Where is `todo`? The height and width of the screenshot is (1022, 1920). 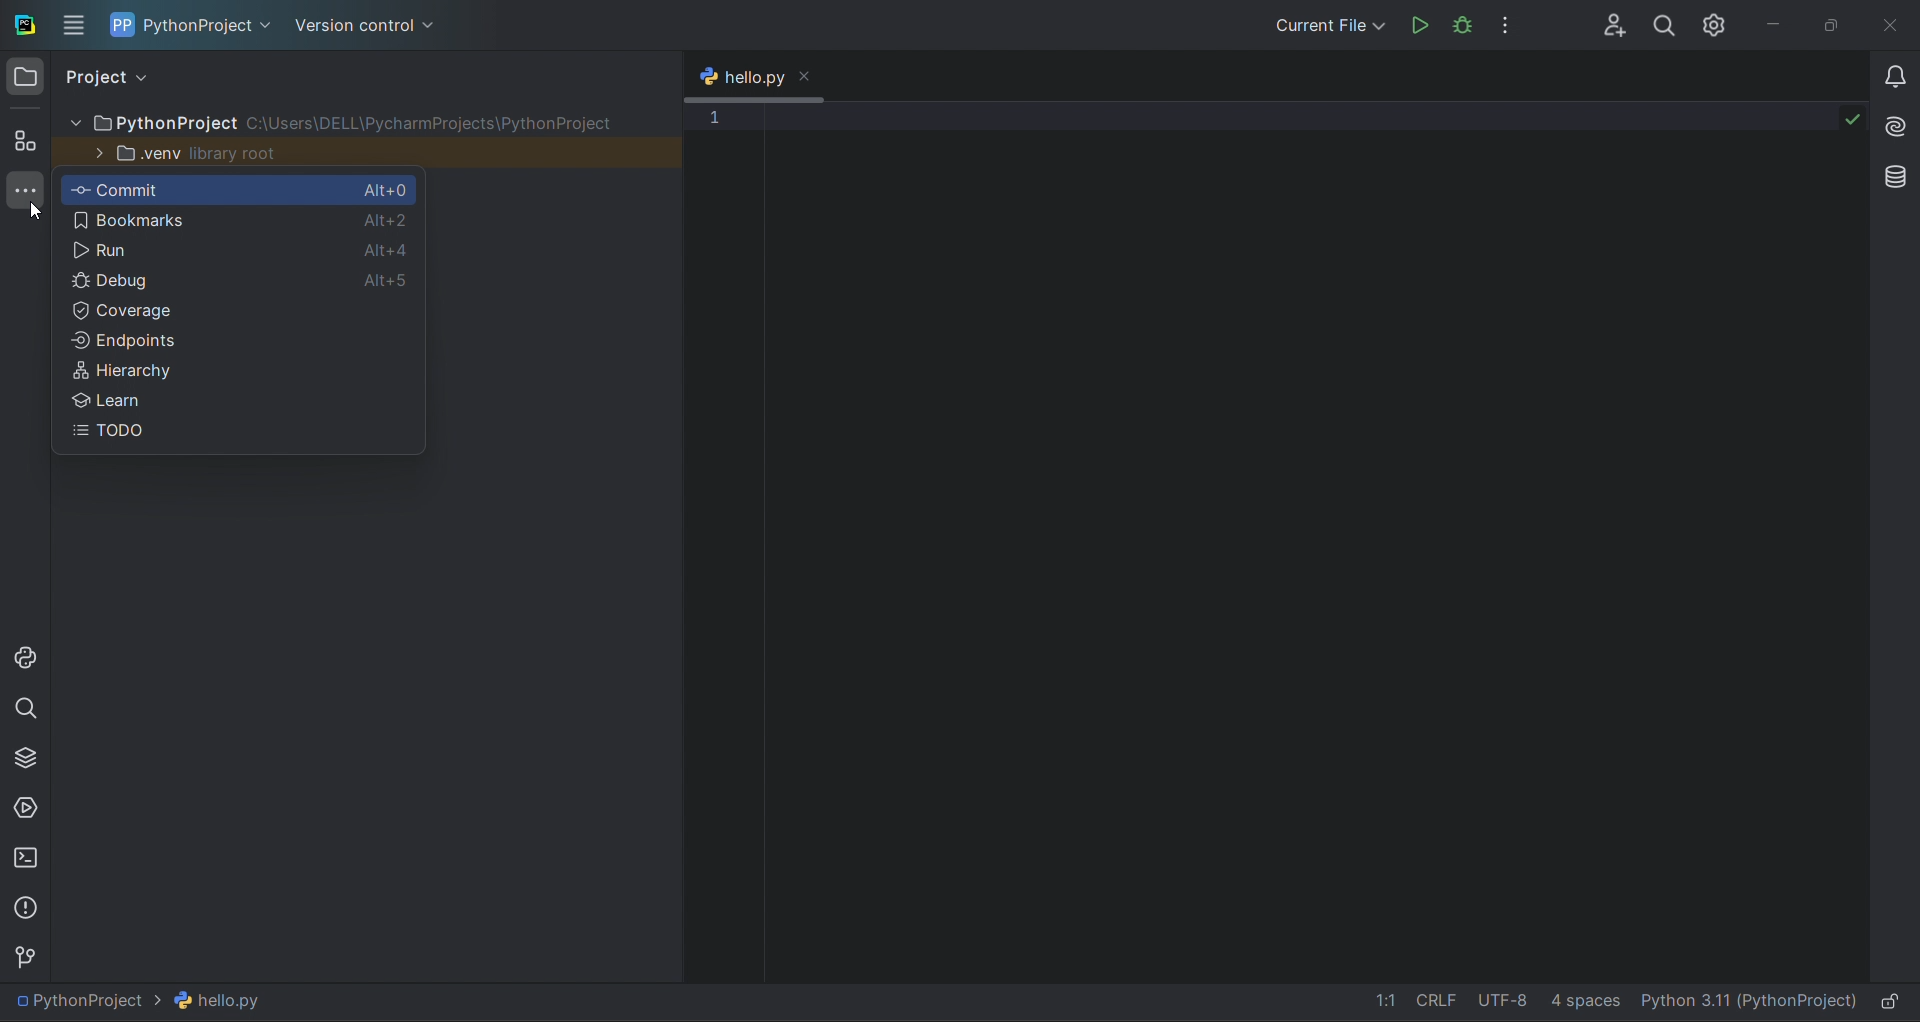 todo is located at coordinates (239, 435).